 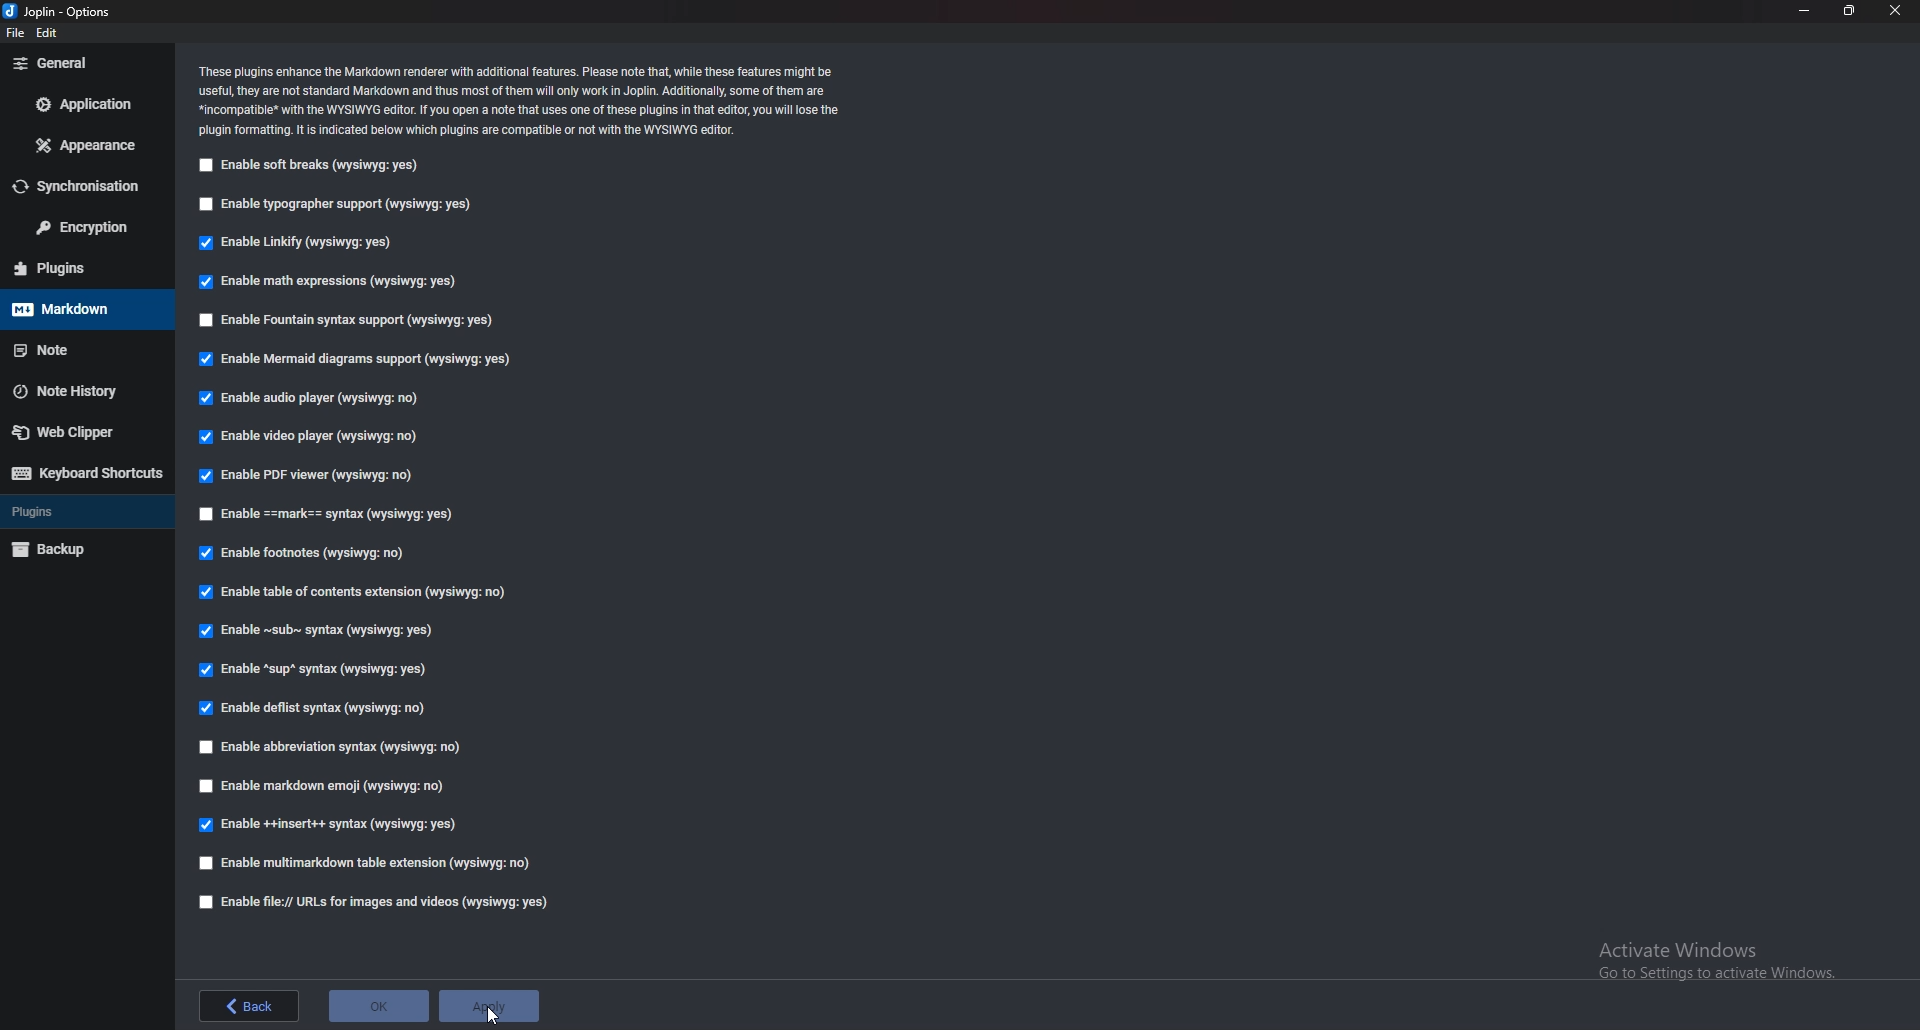 What do you see at coordinates (303, 554) in the screenshot?
I see `Enable footnotes` at bounding box center [303, 554].